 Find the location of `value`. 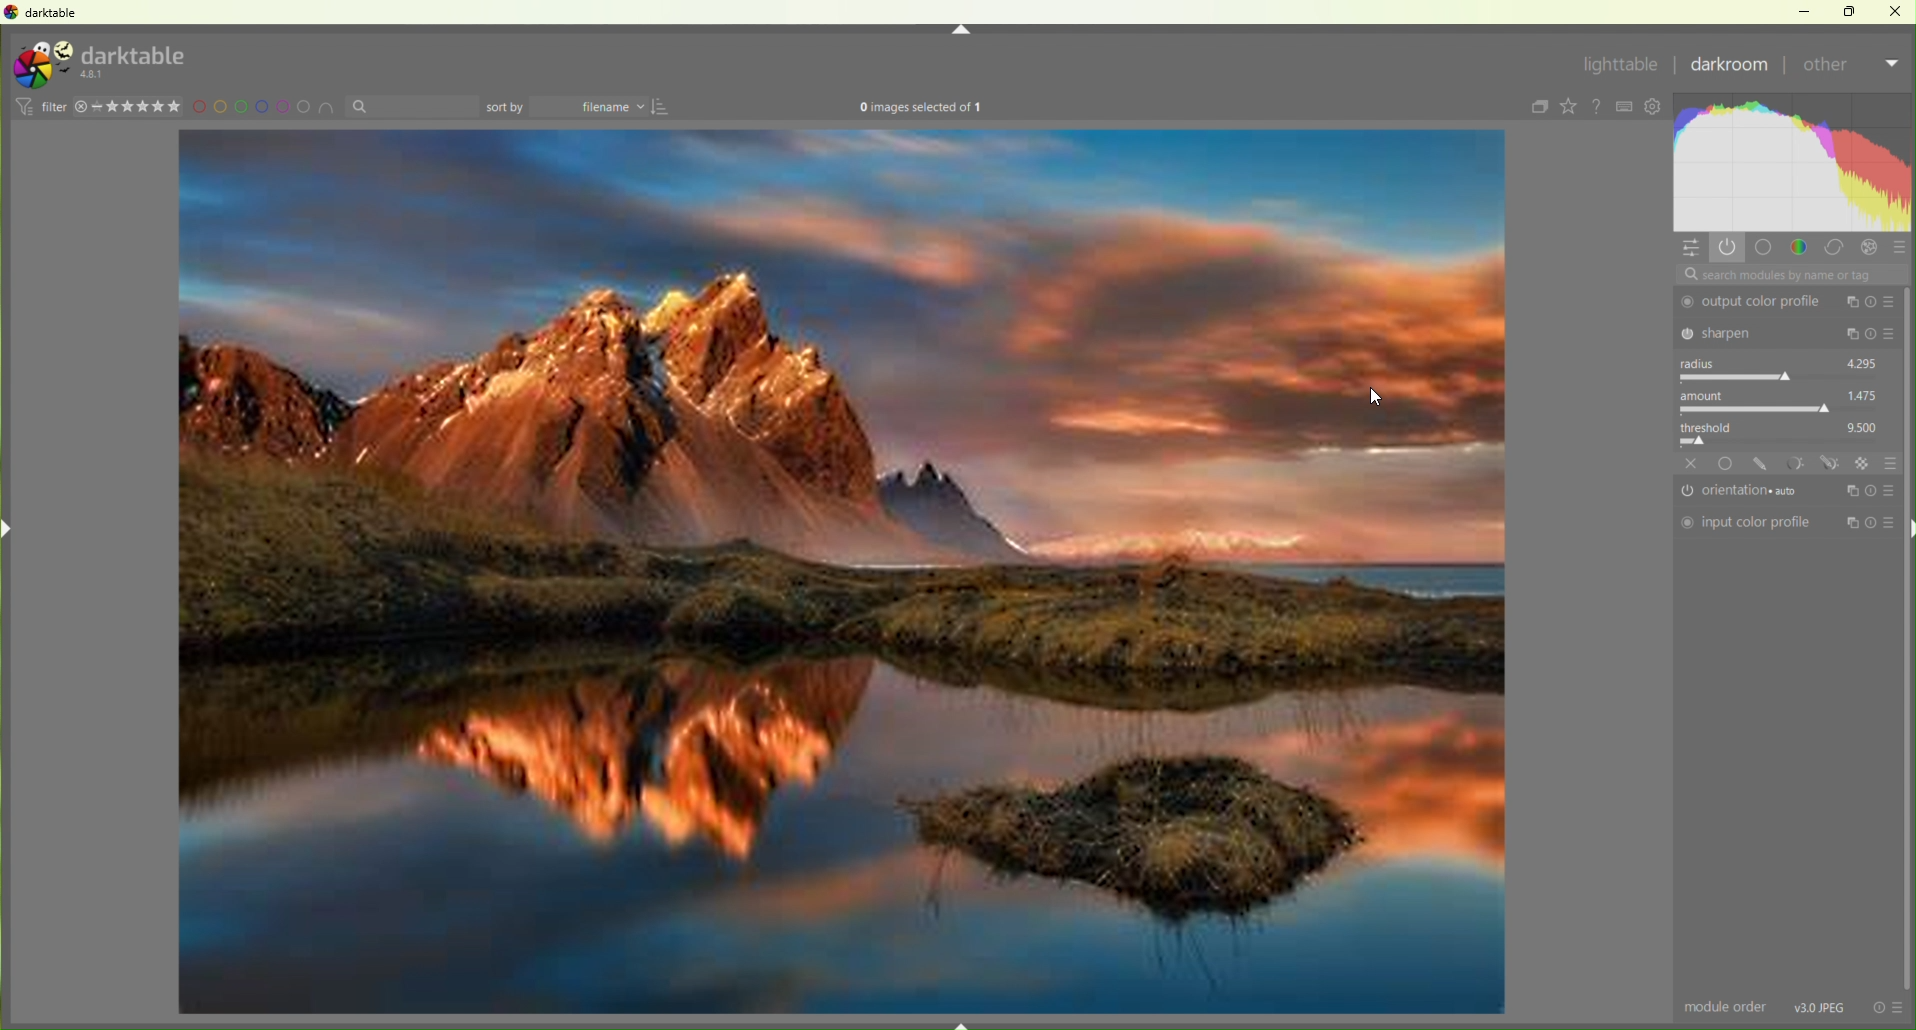

value is located at coordinates (1864, 394).